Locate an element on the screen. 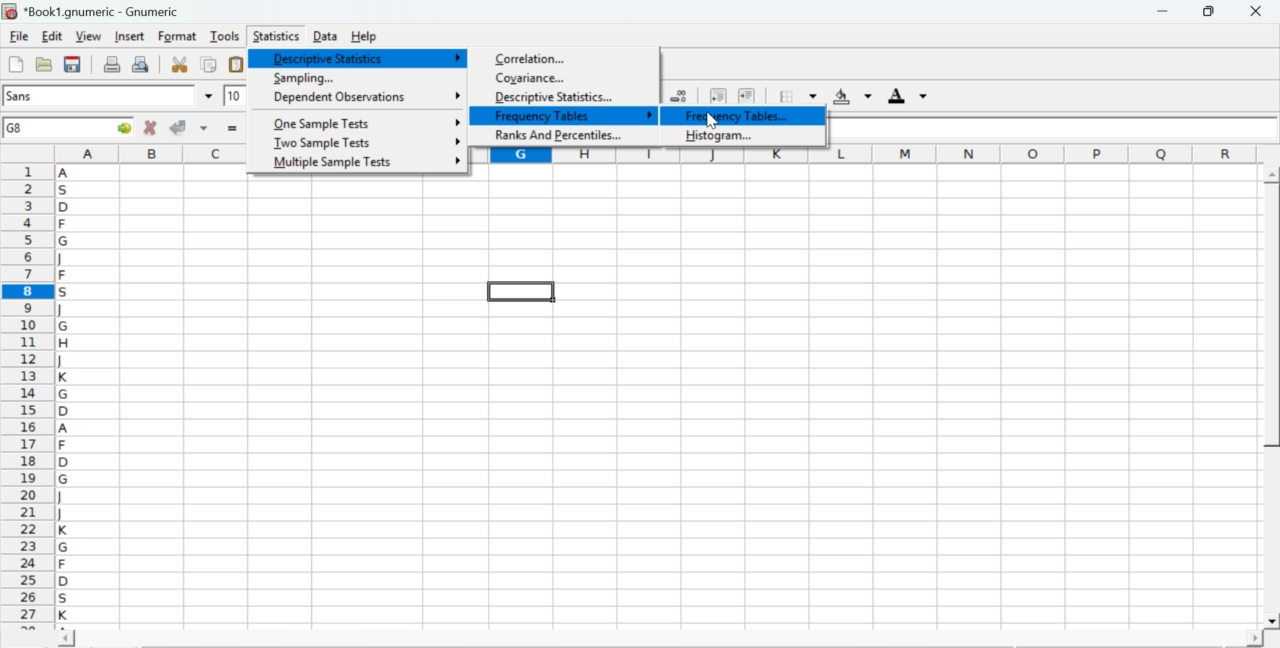 The height and width of the screenshot is (648, 1280). descriptive statistics is located at coordinates (326, 57).